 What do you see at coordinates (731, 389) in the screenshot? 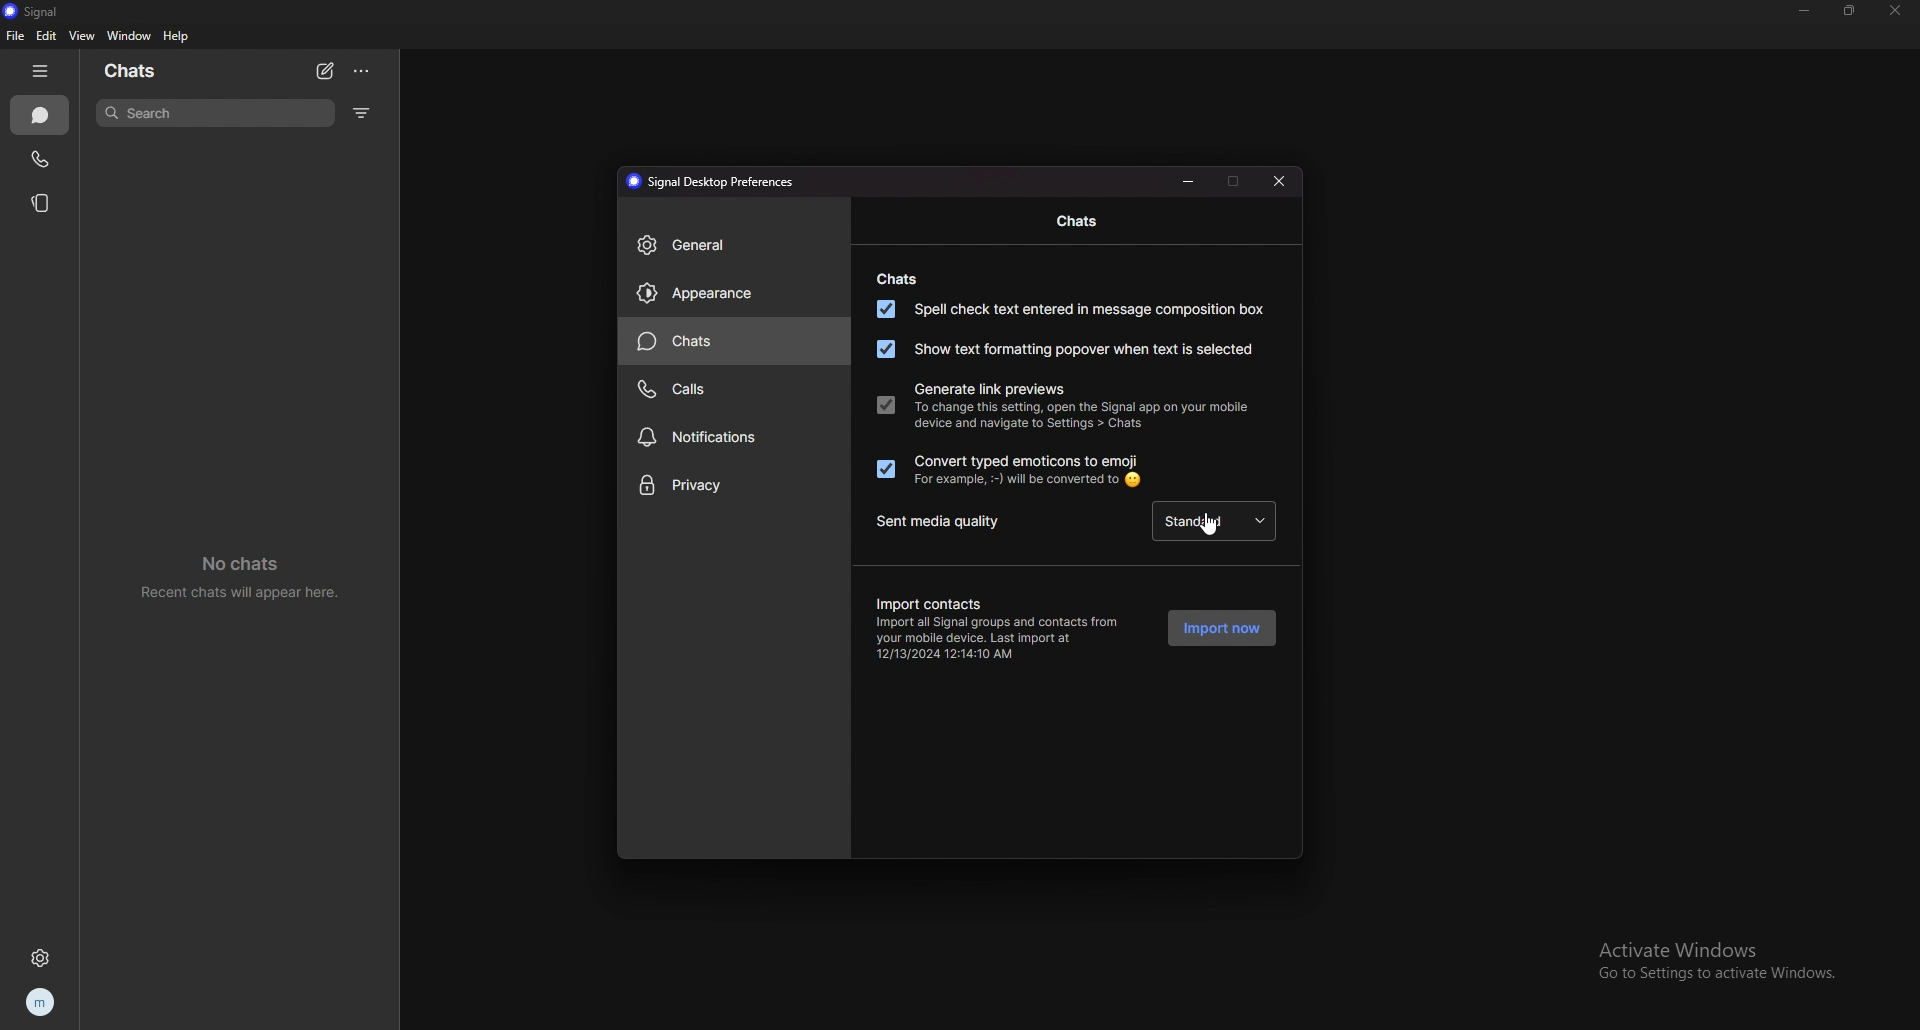
I see `calls` at bounding box center [731, 389].